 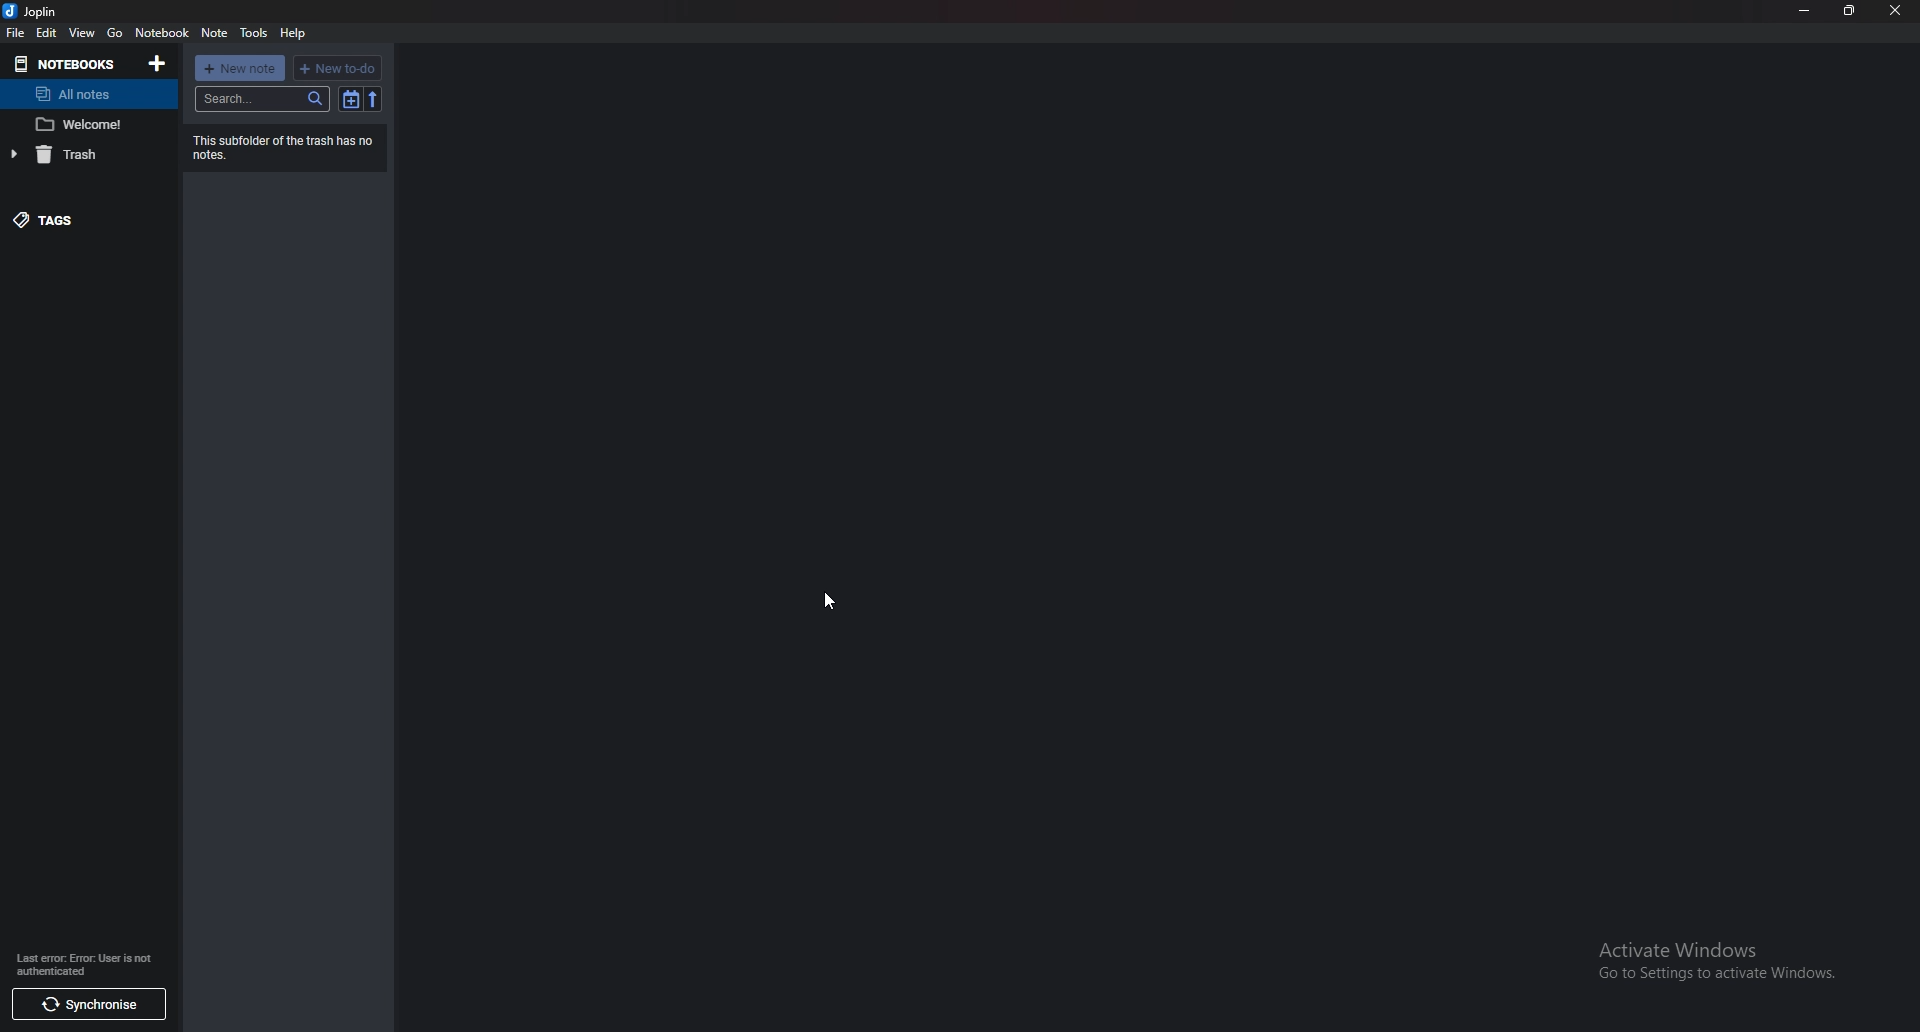 I want to click on tags, so click(x=79, y=218).